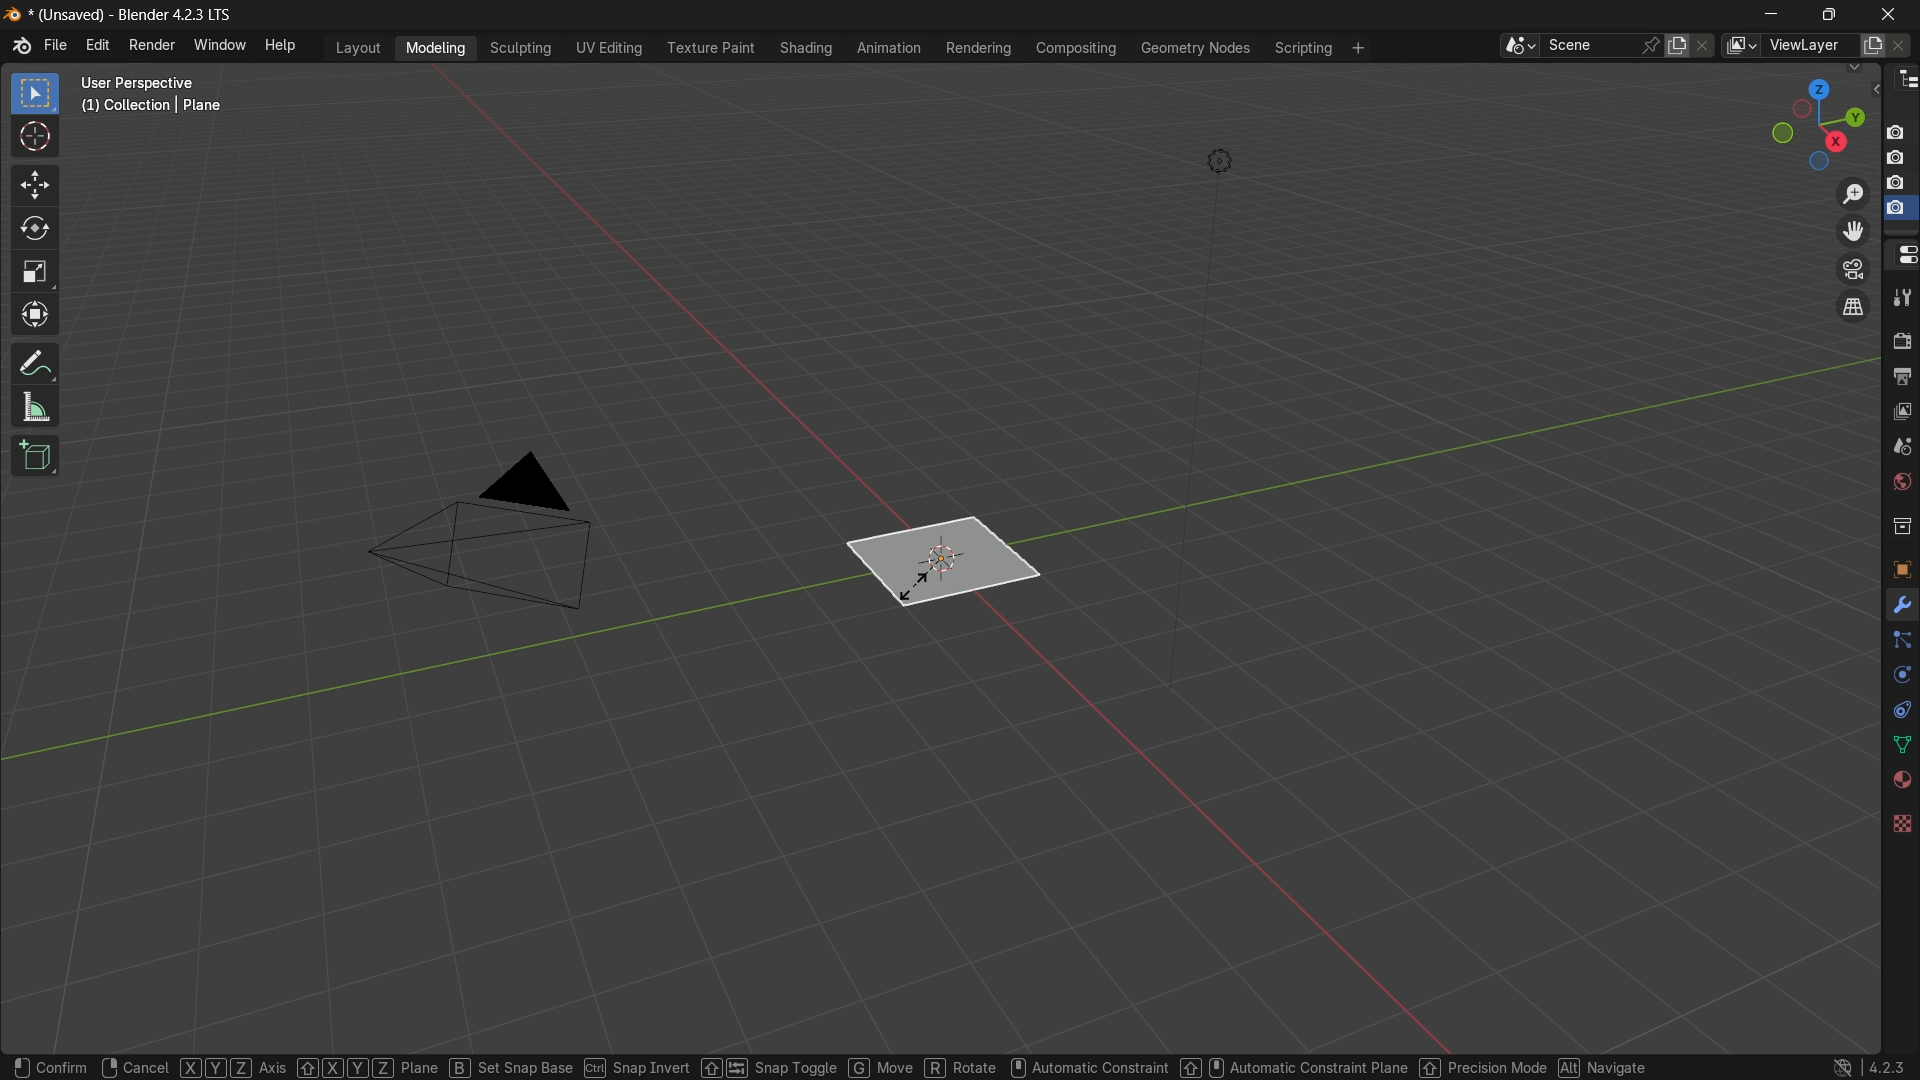  What do you see at coordinates (1300, 49) in the screenshot?
I see `scripting` at bounding box center [1300, 49].